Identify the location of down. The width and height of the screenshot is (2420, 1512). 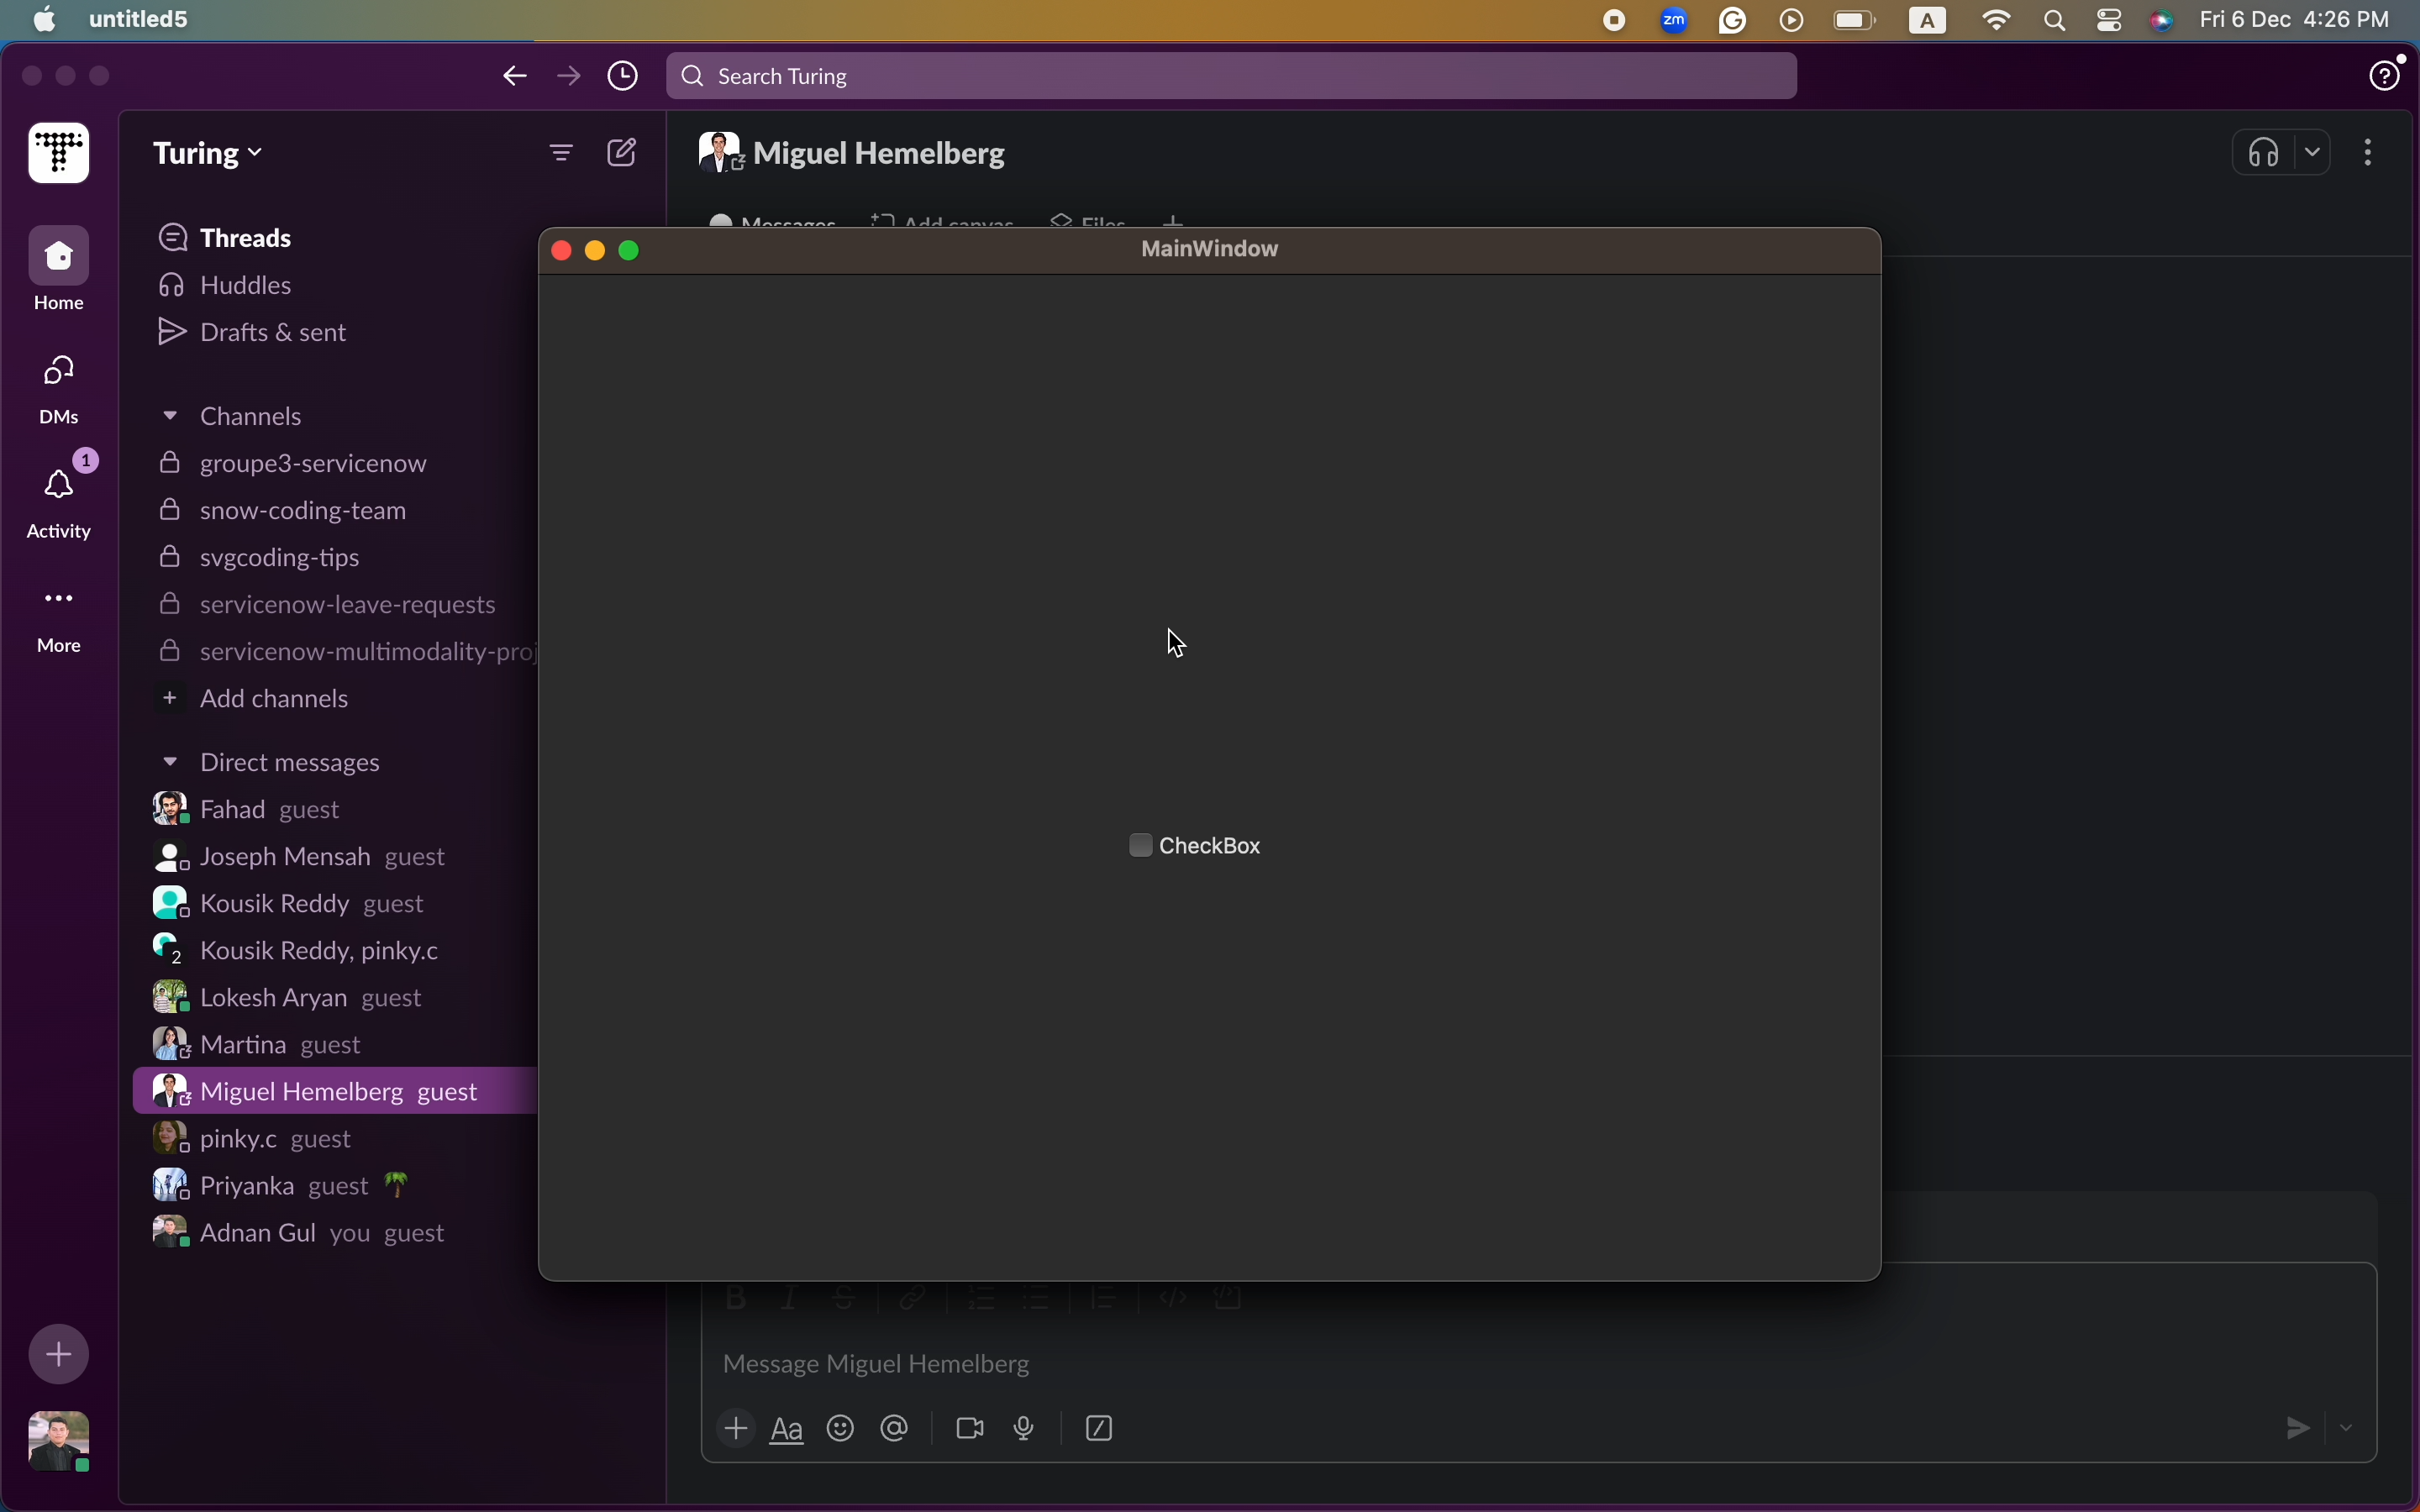
(2348, 1423).